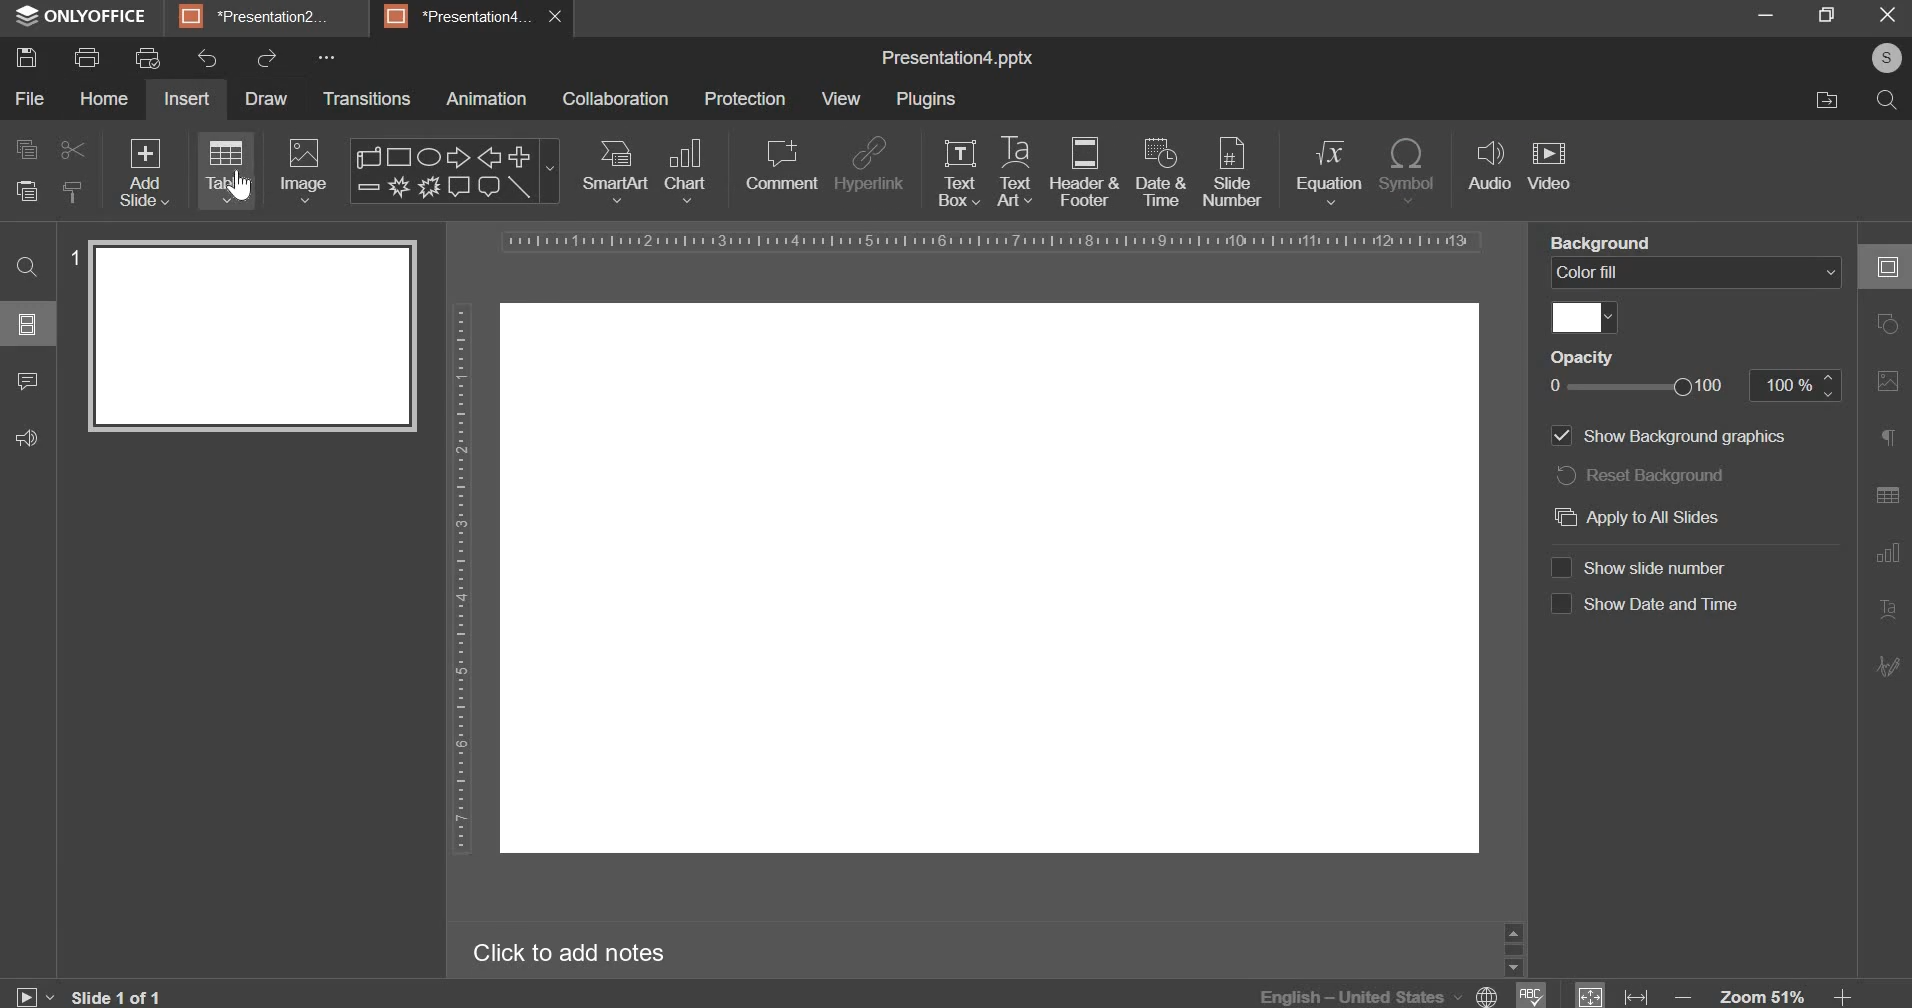 This screenshot has width=1912, height=1008. Describe the element at coordinates (991, 240) in the screenshot. I see `ruler` at that location.